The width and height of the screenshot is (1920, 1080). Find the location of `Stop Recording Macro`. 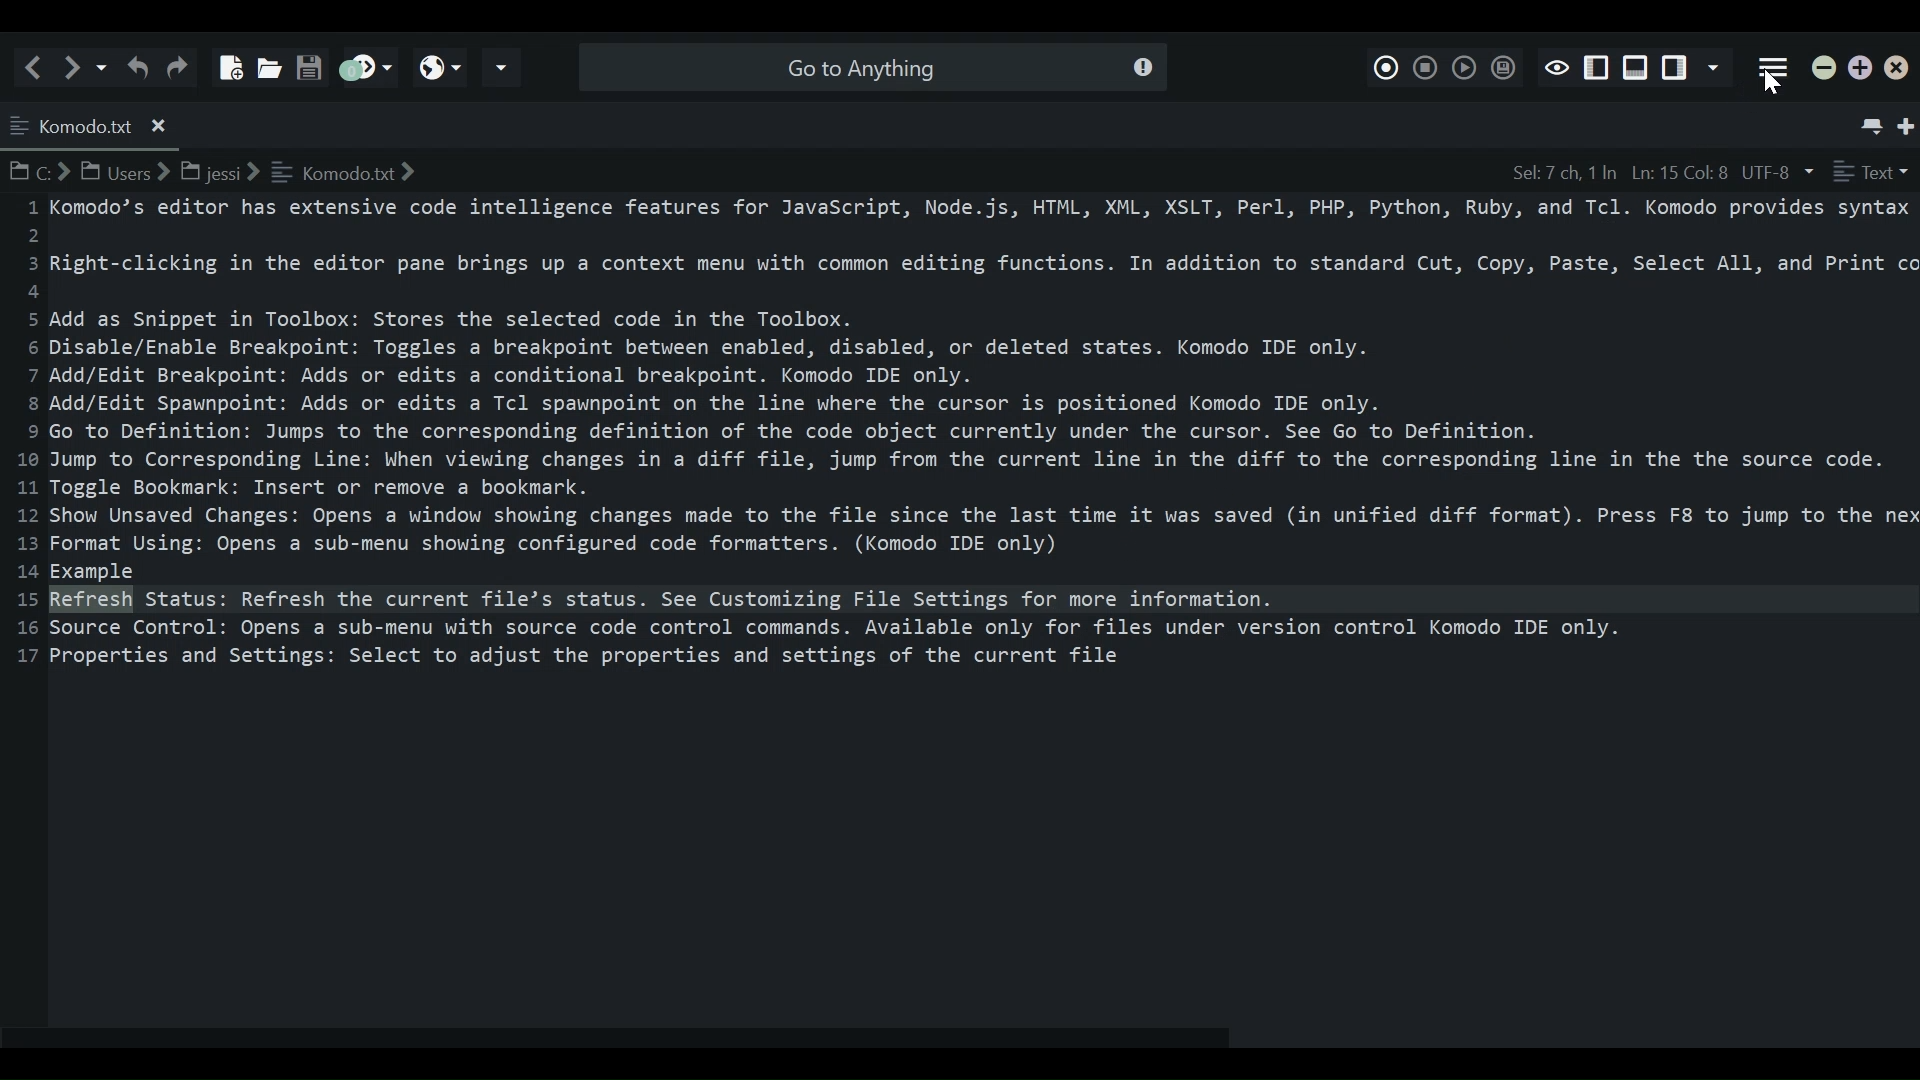

Stop Recording Macro is located at coordinates (1426, 65).